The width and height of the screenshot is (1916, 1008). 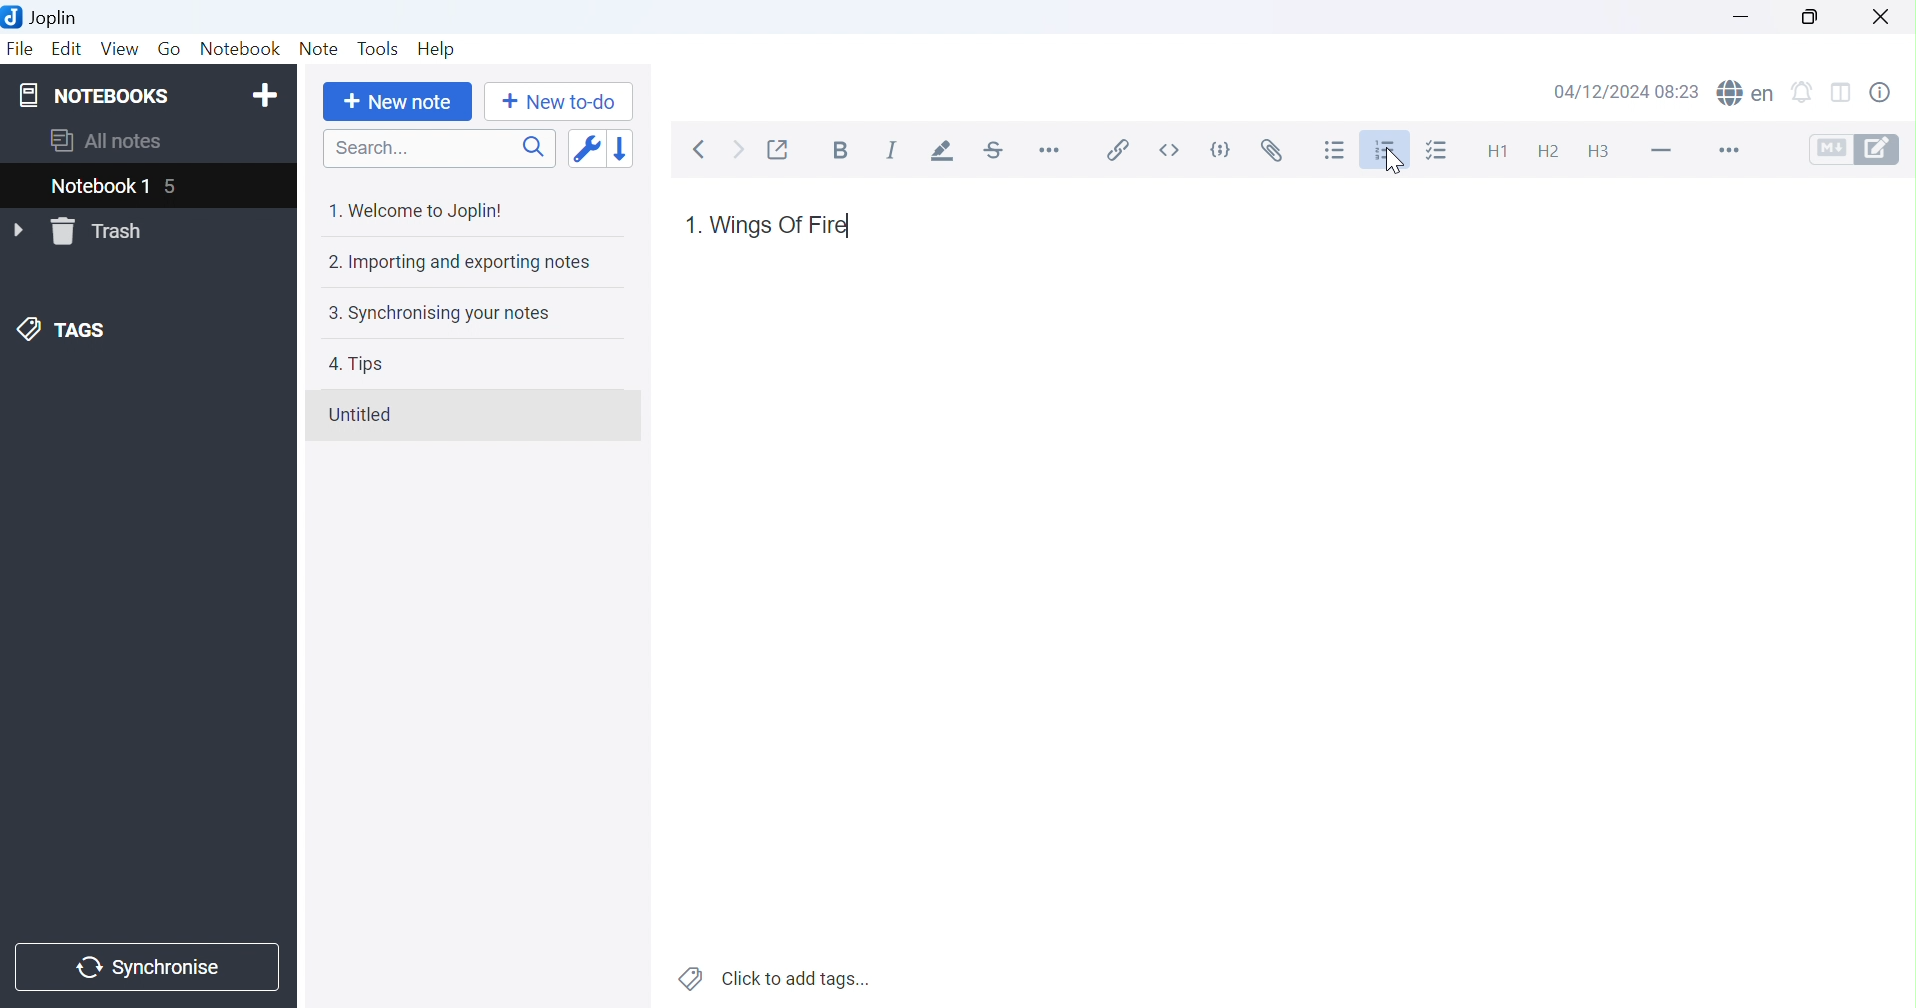 What do you see at coordinates (359, 415) in the screenshot?
I see `Untitled` at bounding box center [359, 415].